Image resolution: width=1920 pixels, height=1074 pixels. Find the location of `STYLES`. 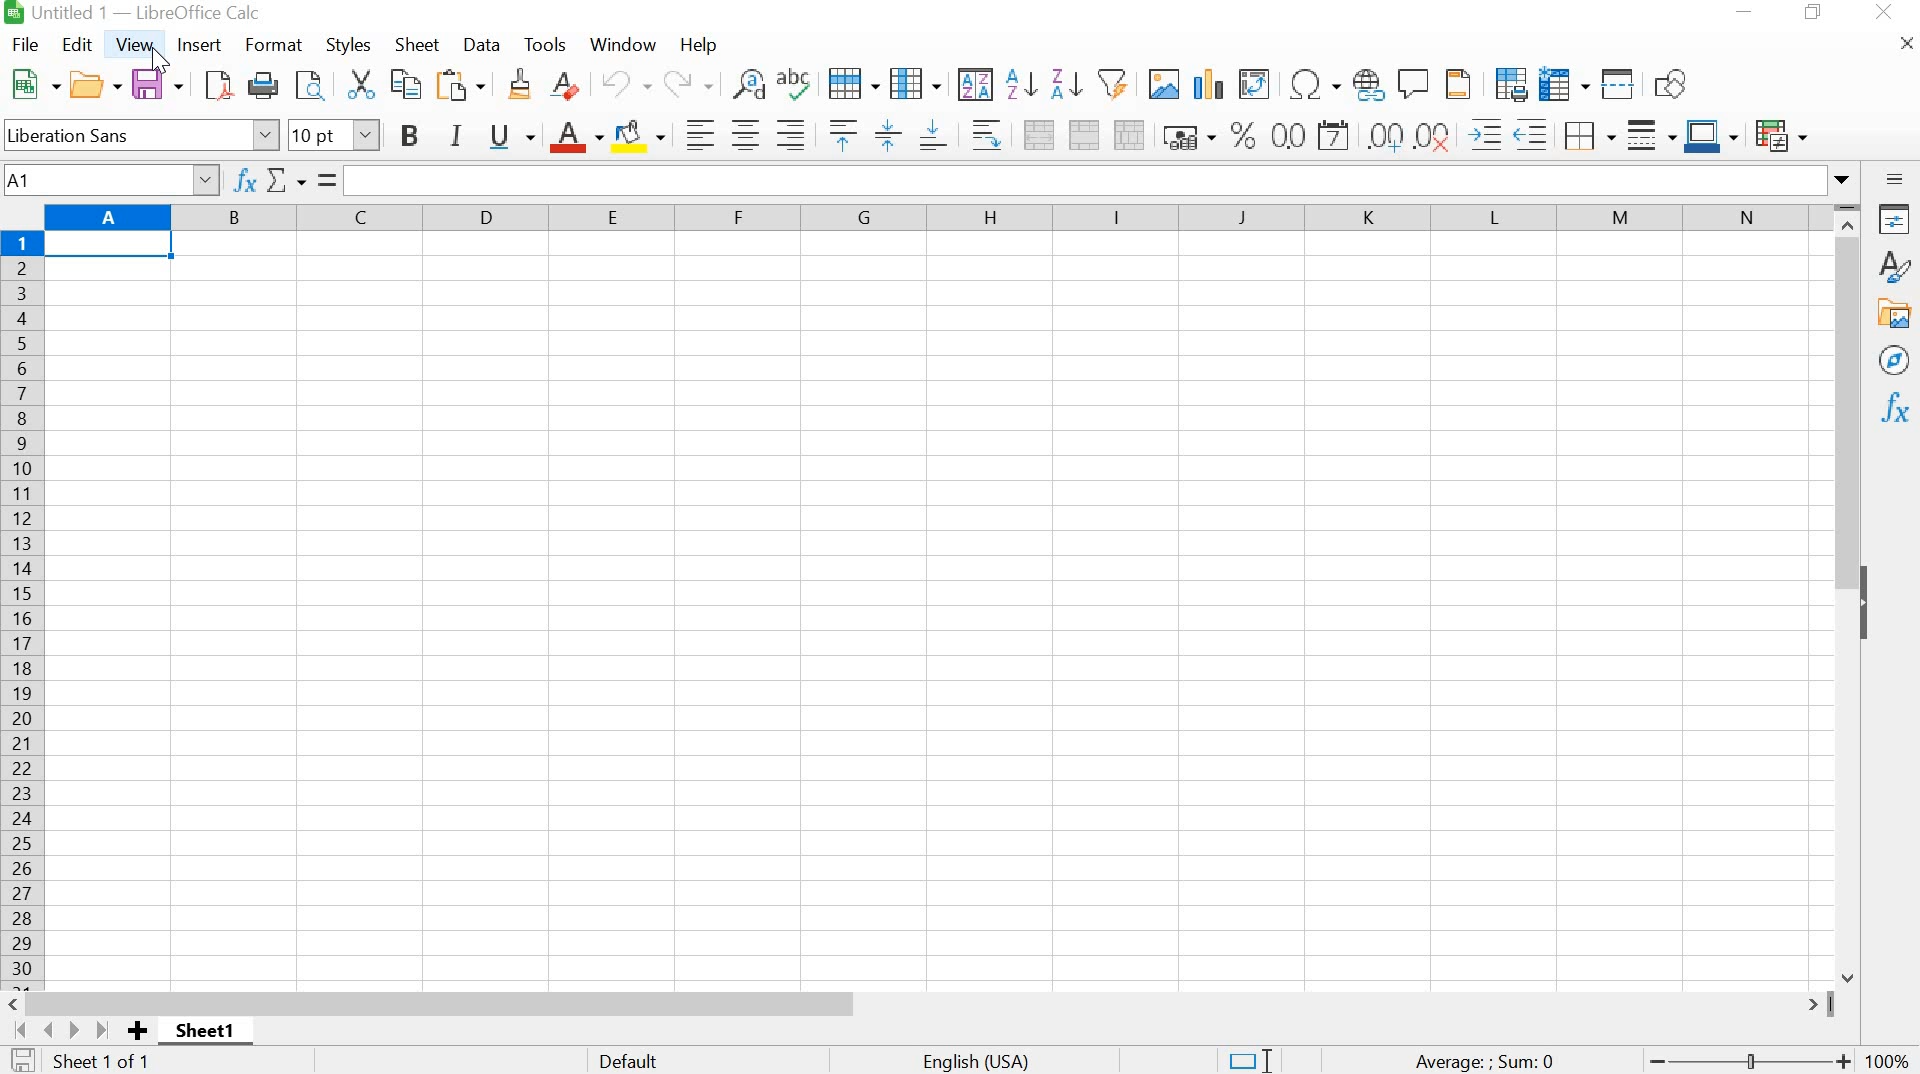

STYLES is located at coordinates (349, 43).